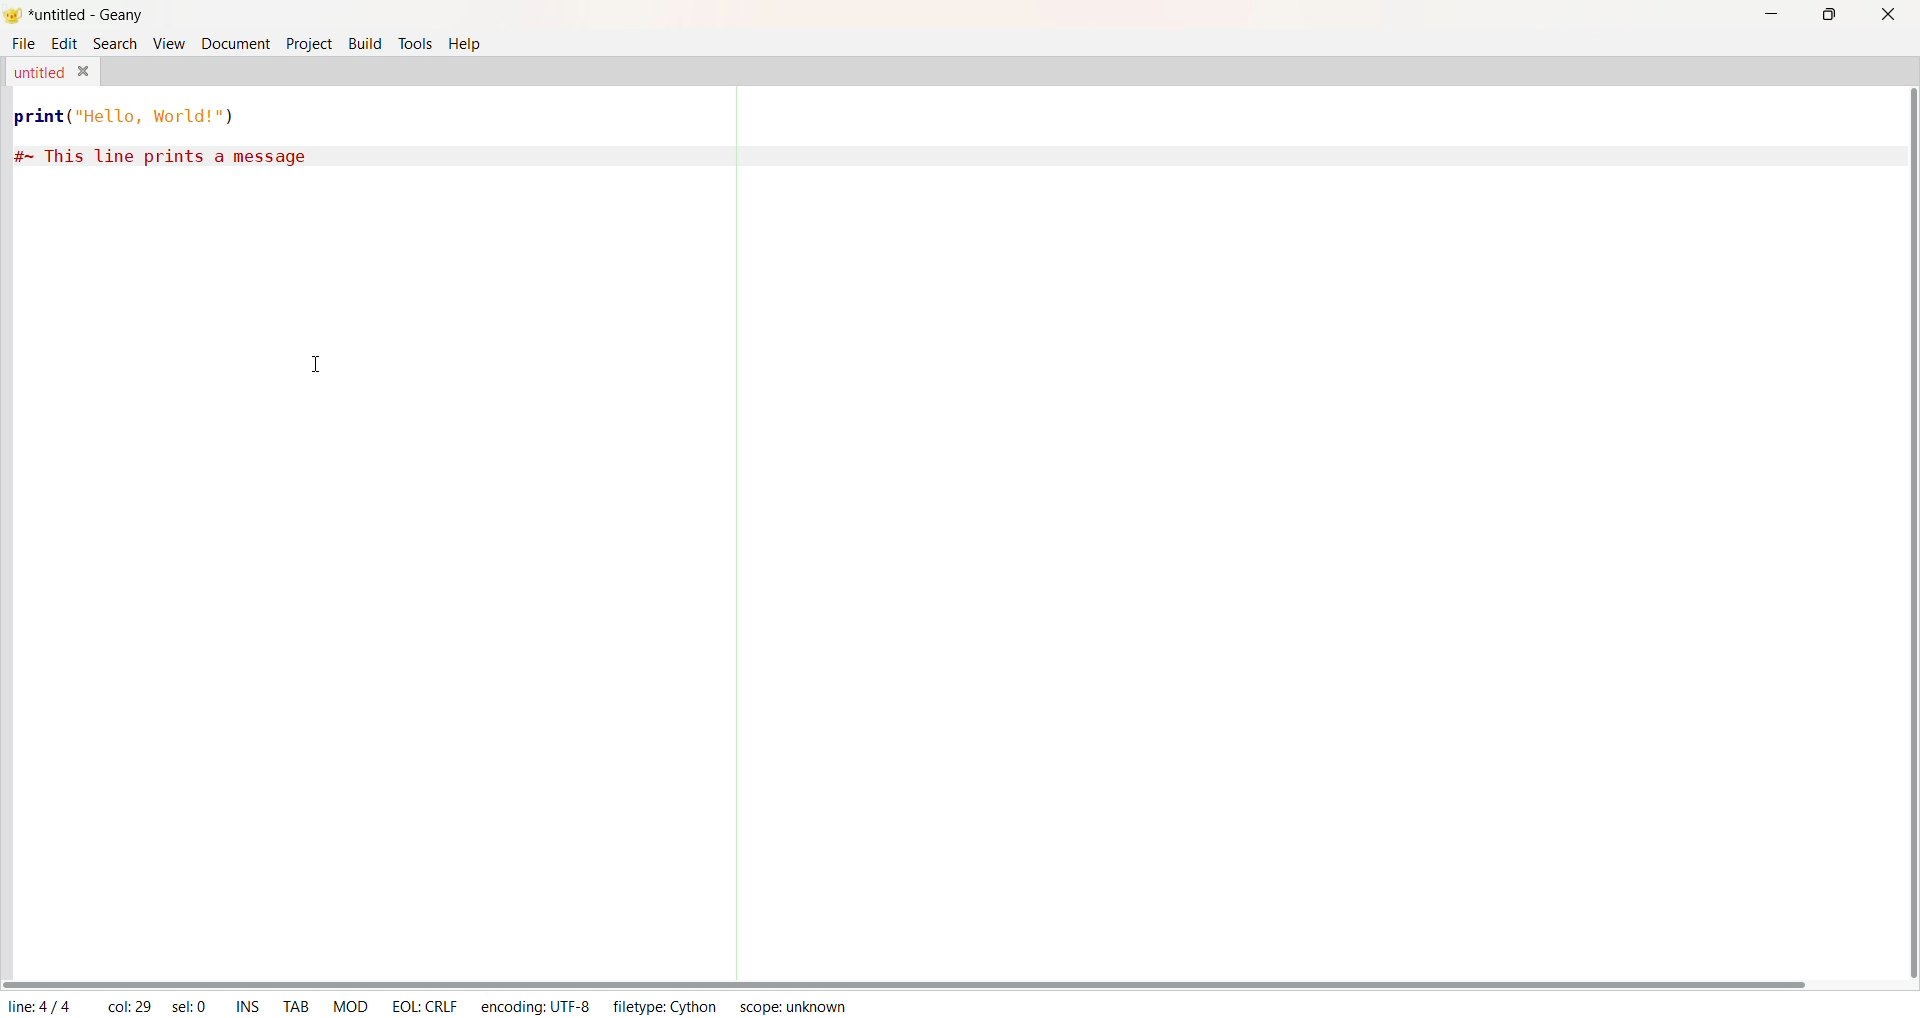  I want to click on Close, so click(1886, 15).